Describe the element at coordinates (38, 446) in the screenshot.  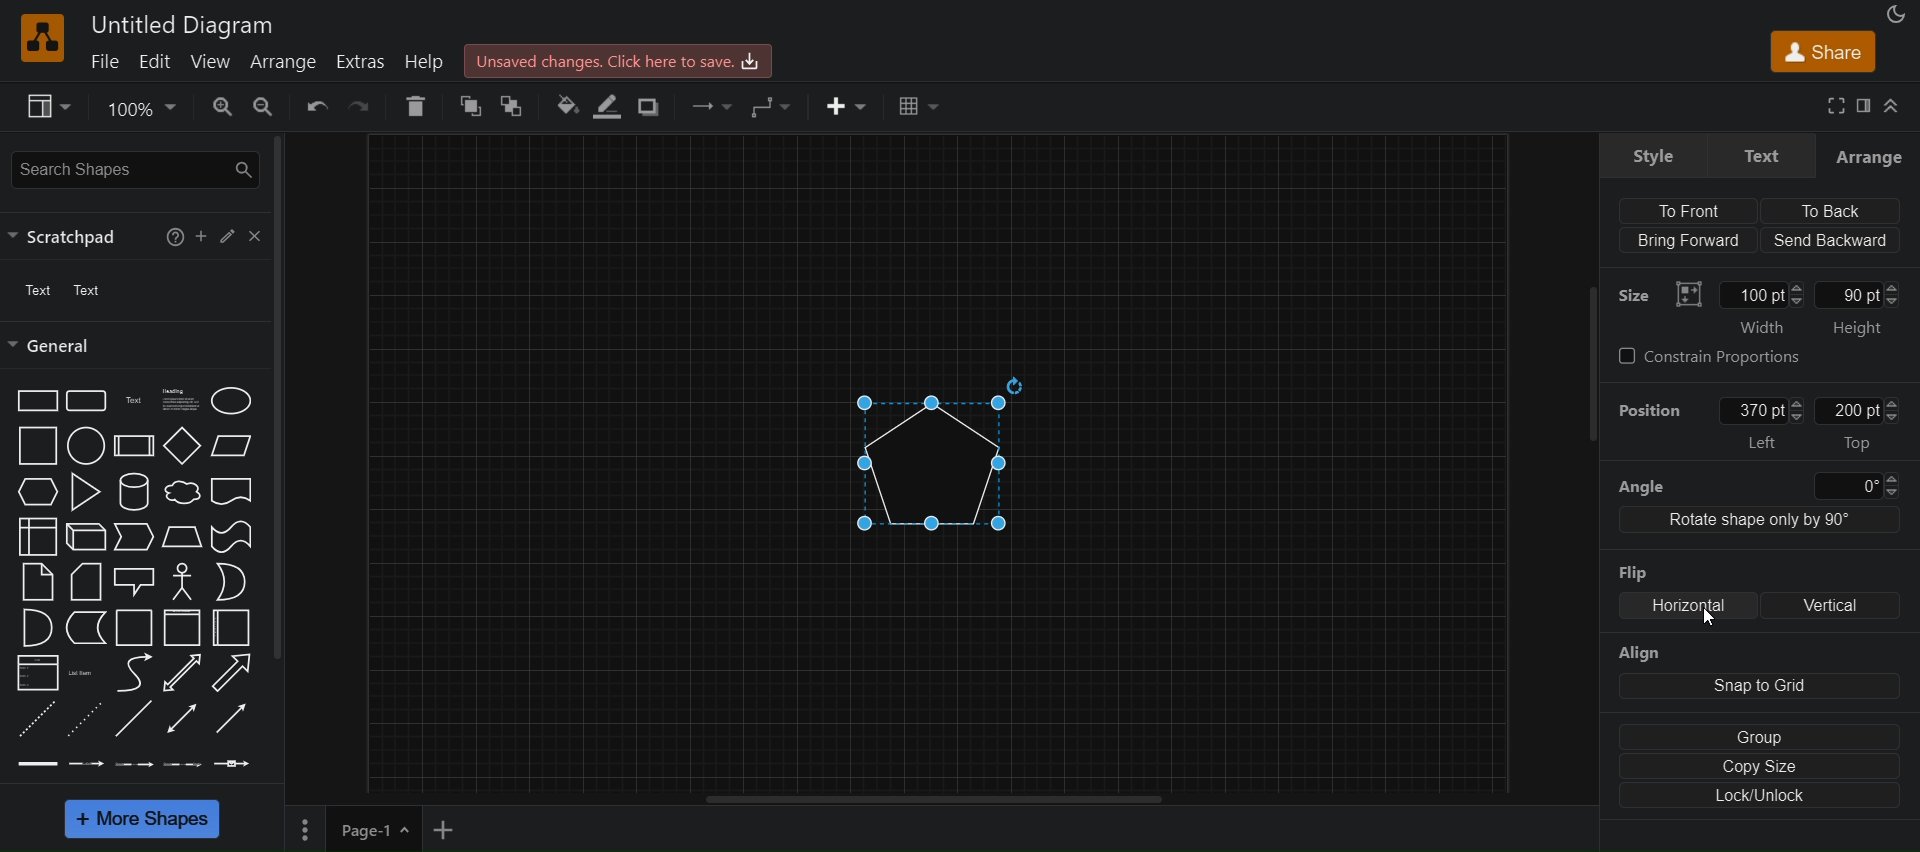
I see `Sqaure` at that location.